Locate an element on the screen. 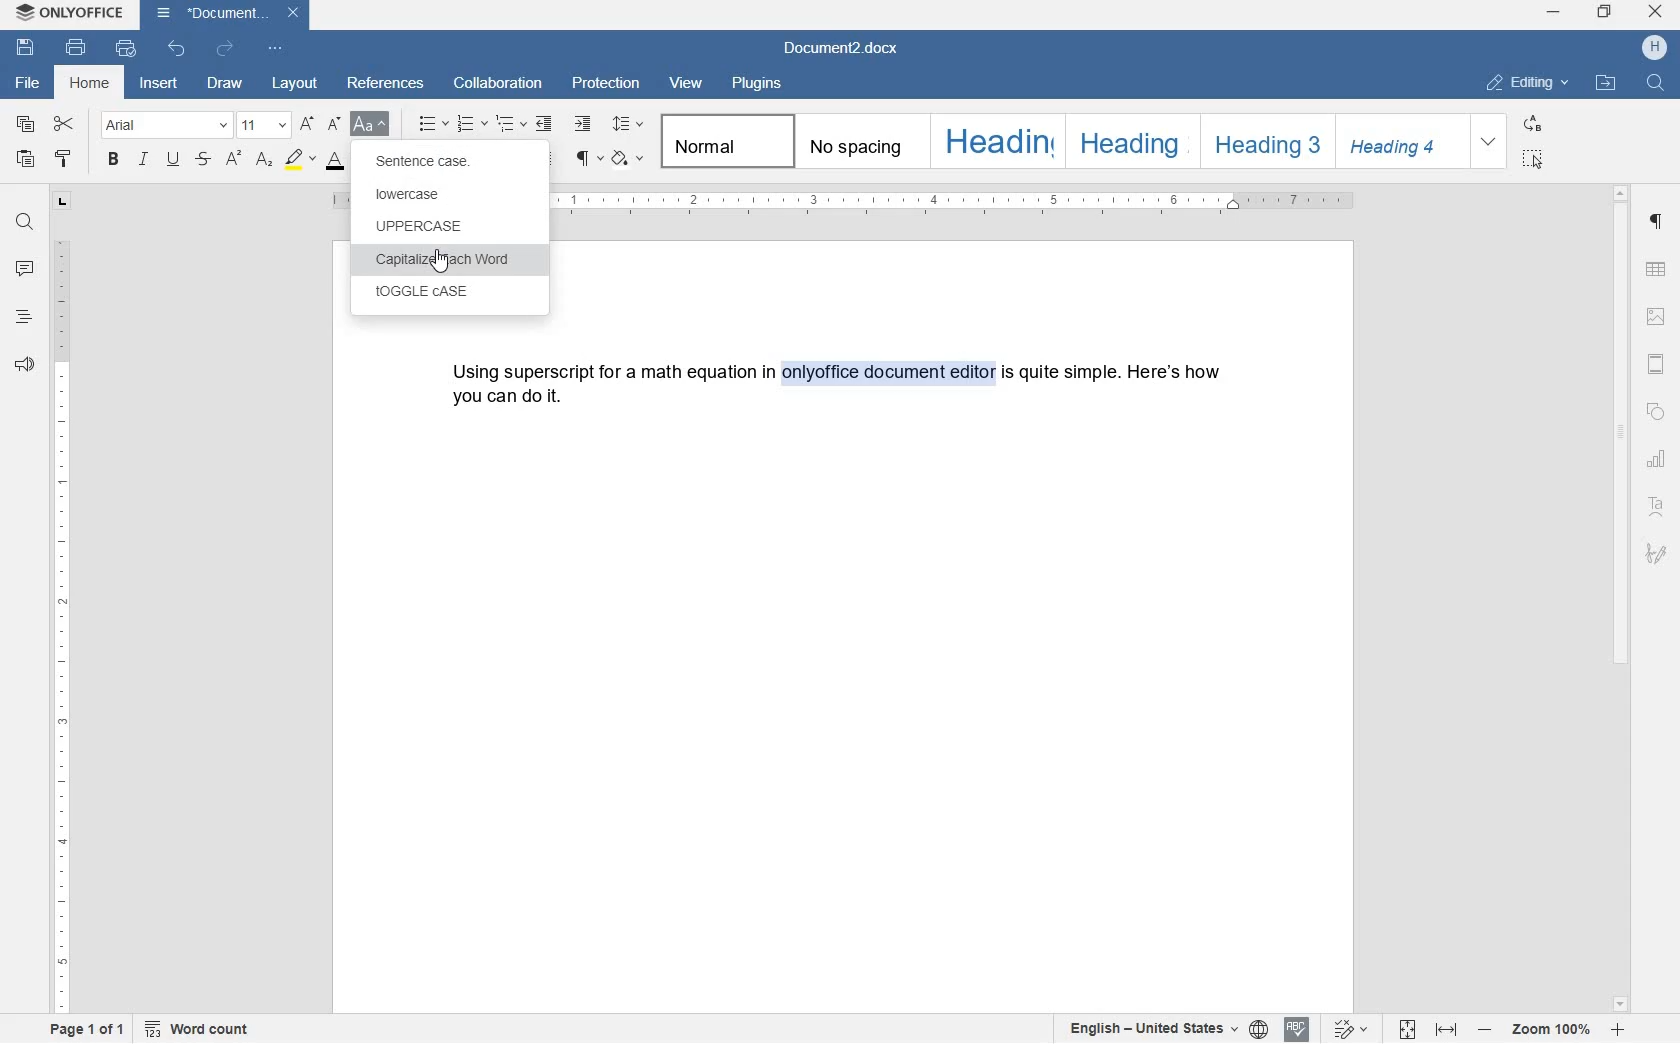  view is located at coordinates (687, 81).